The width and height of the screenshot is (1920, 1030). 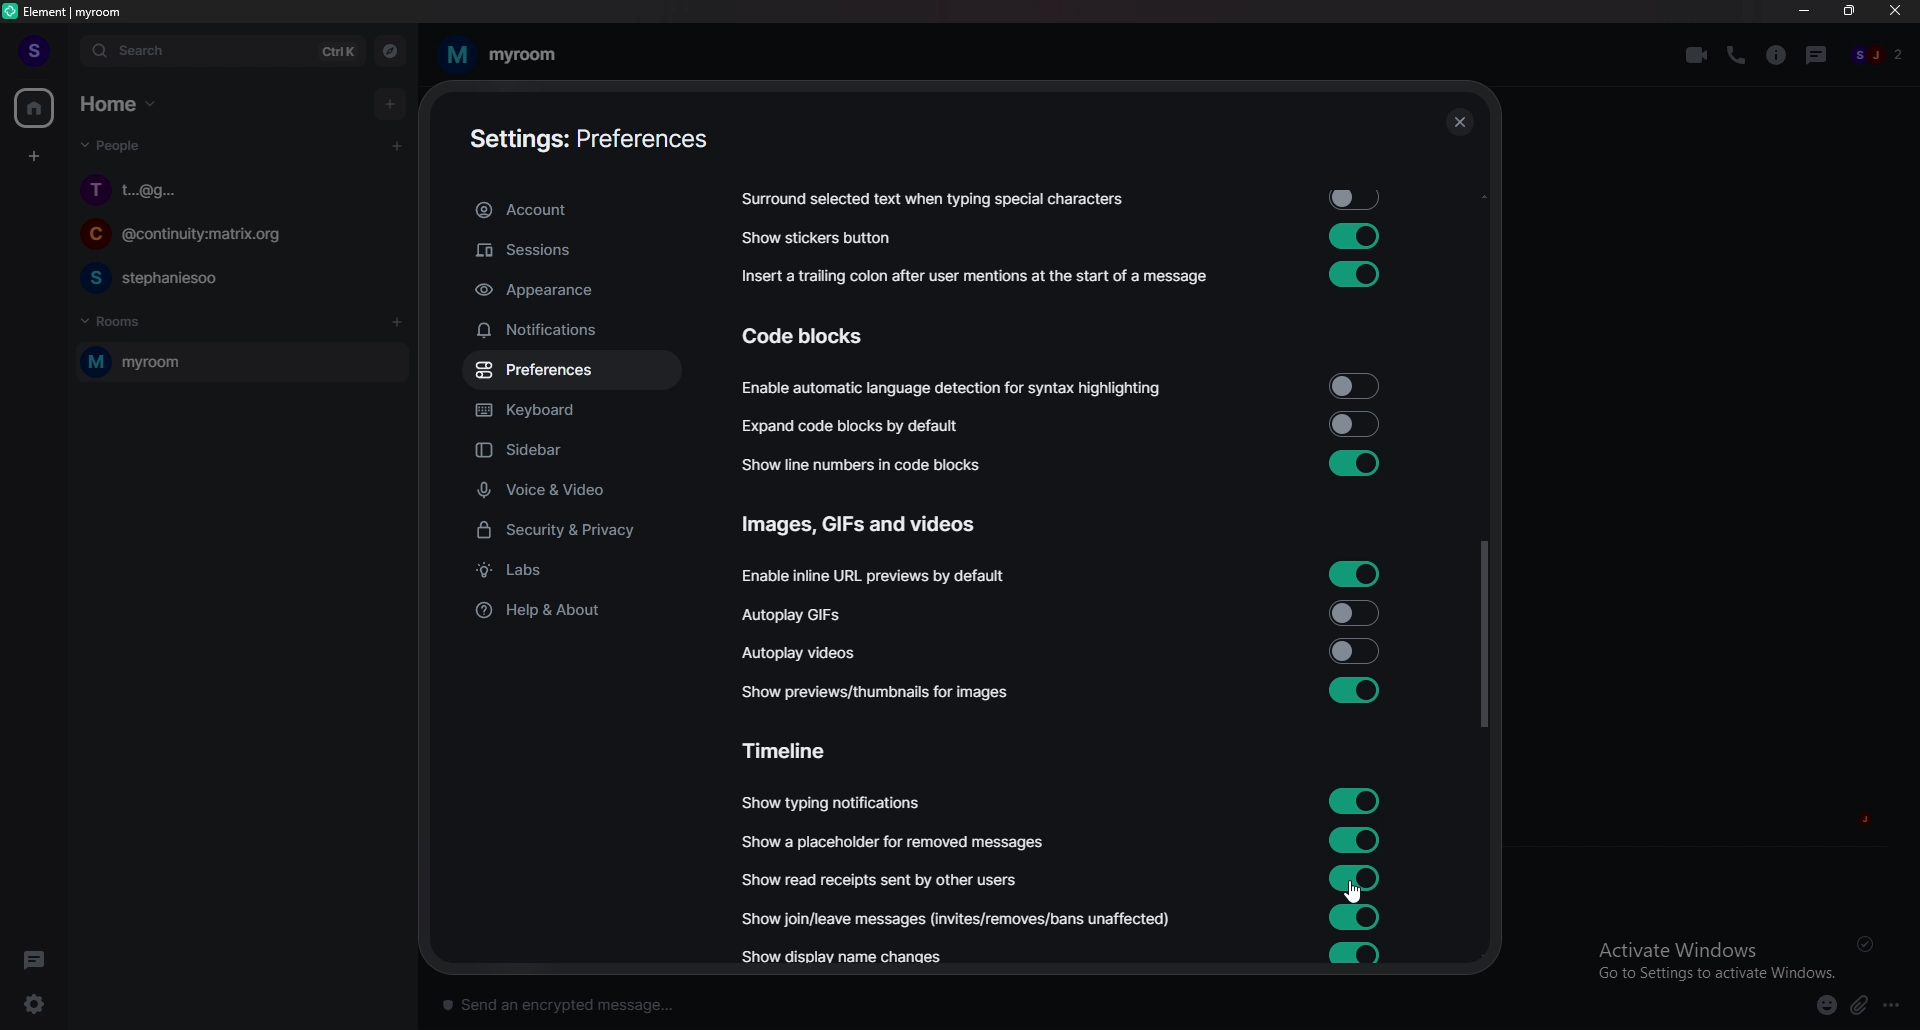 I want to click on enable automatic language detection, so click(x=954, y=390).